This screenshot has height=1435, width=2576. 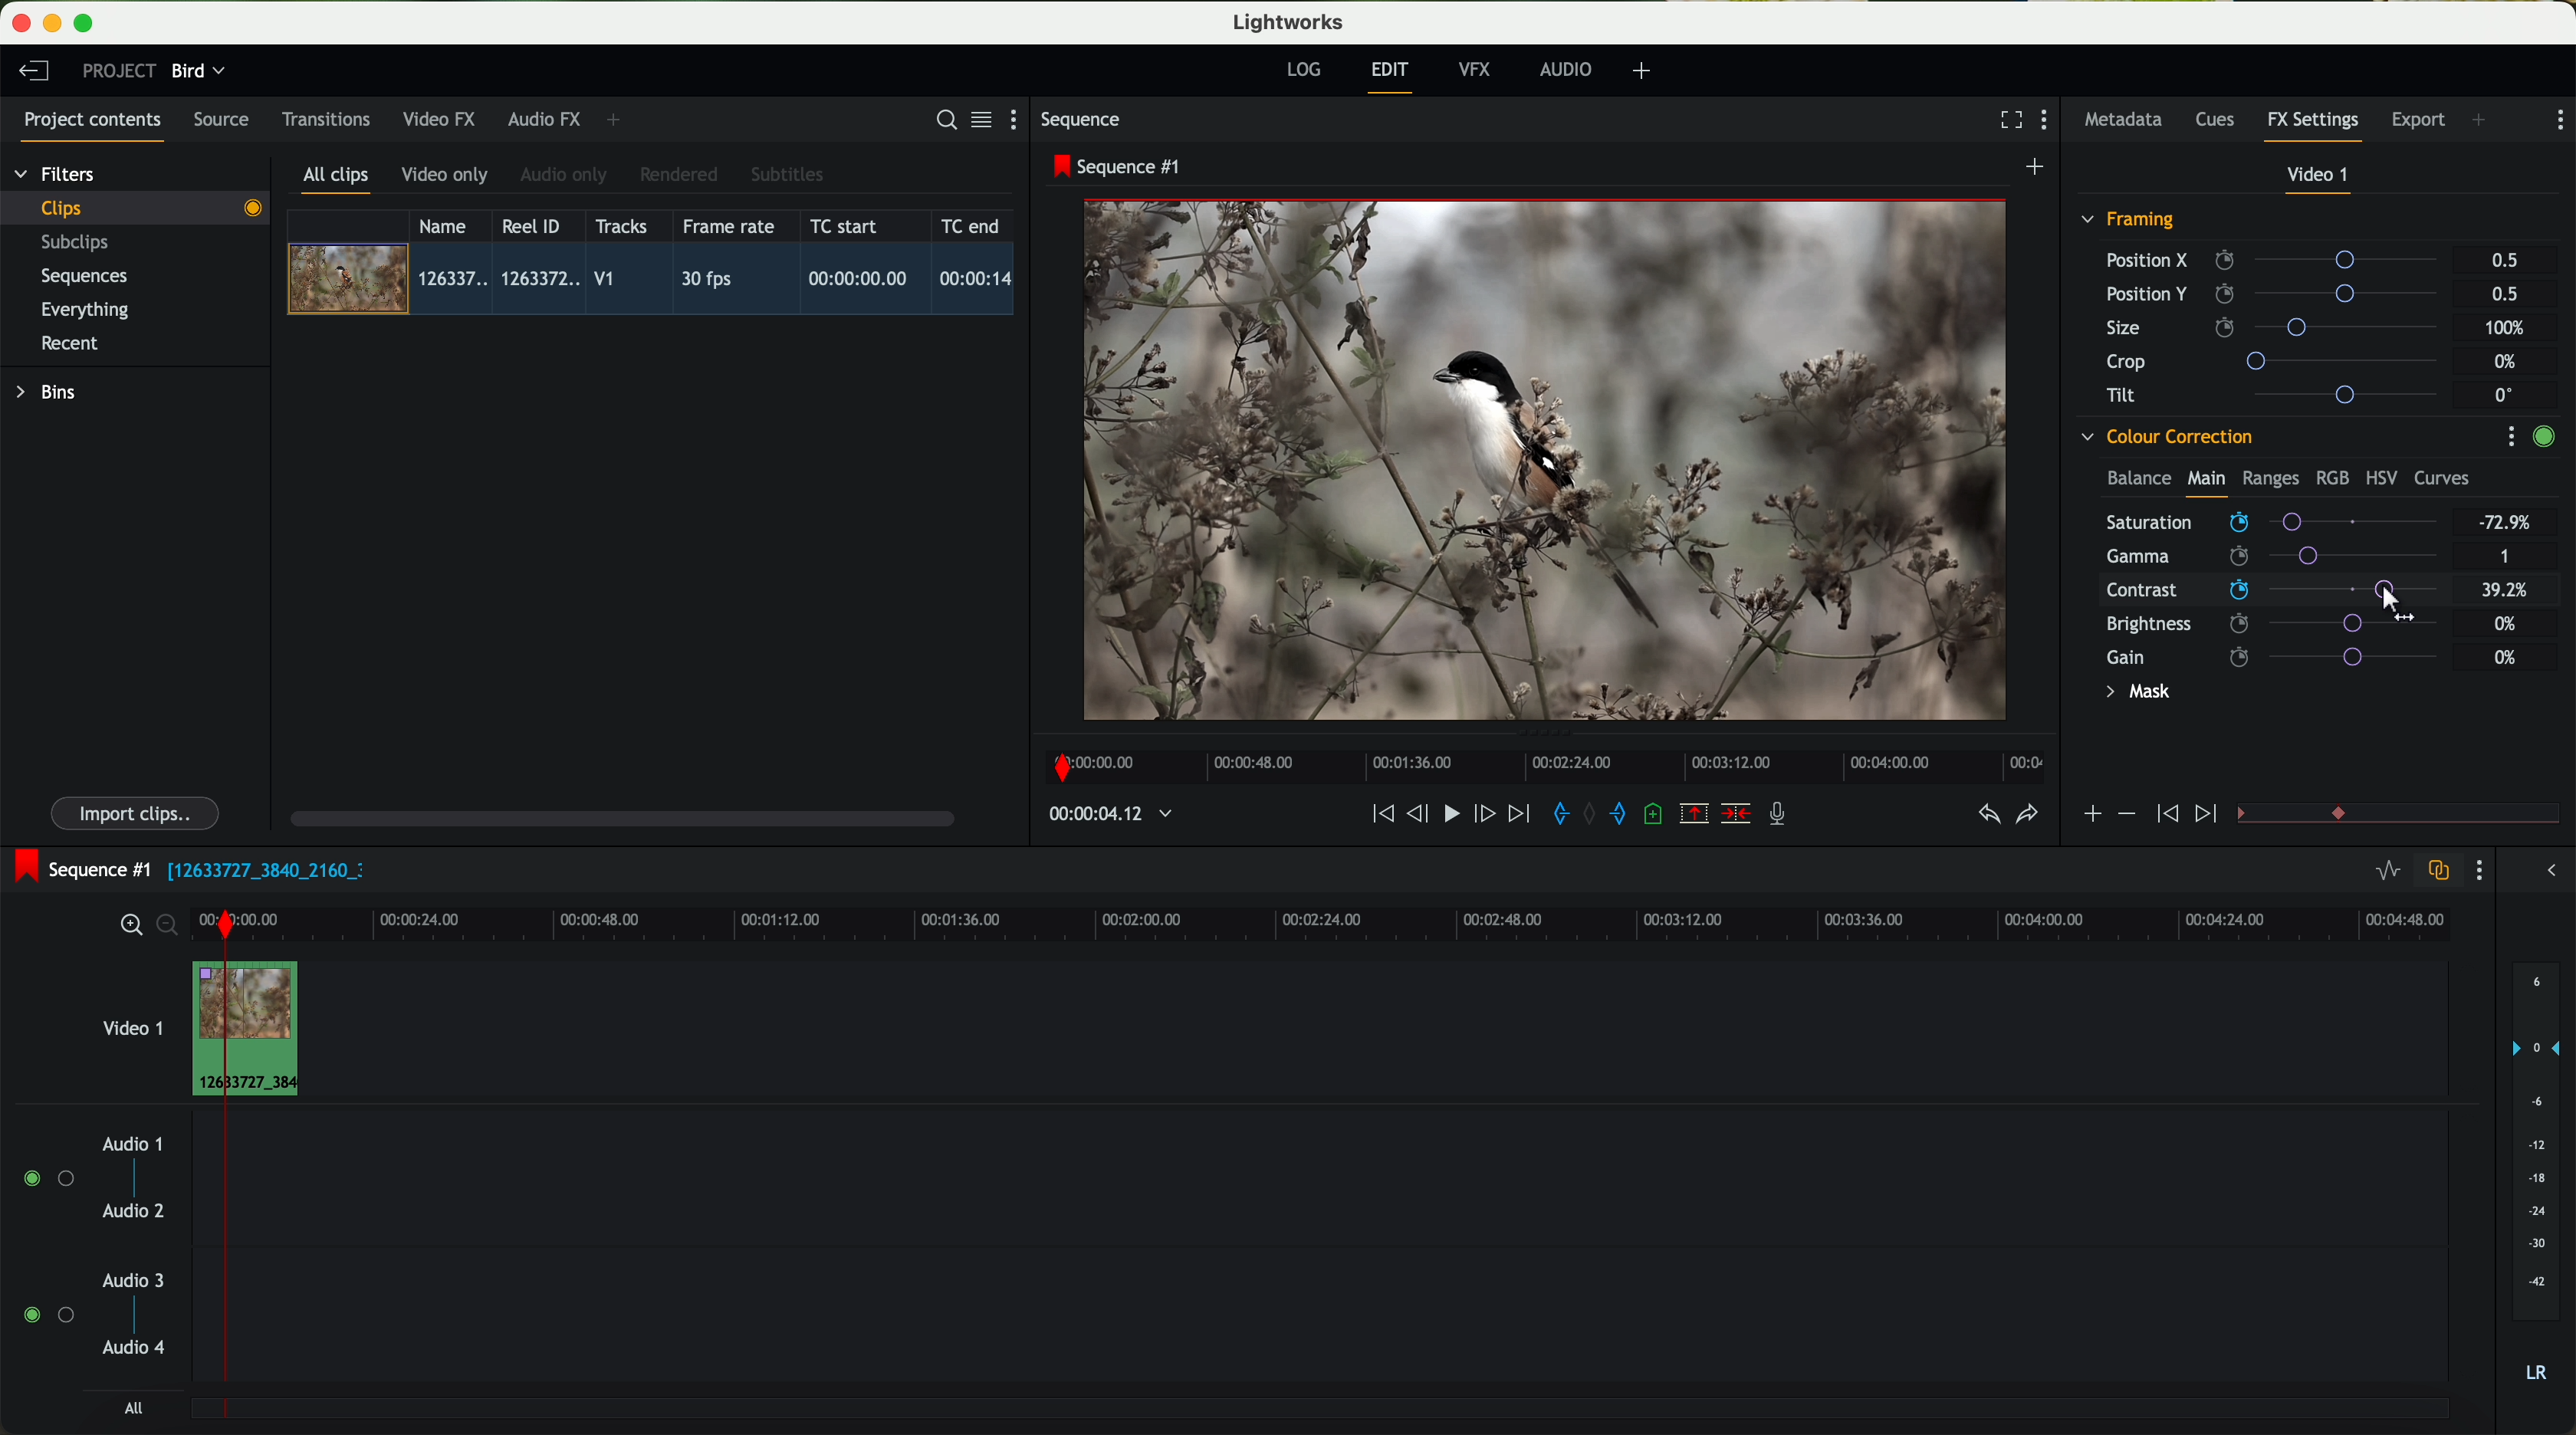 I want to click on toggle audio levels editing, so click(x=2387, y=873).